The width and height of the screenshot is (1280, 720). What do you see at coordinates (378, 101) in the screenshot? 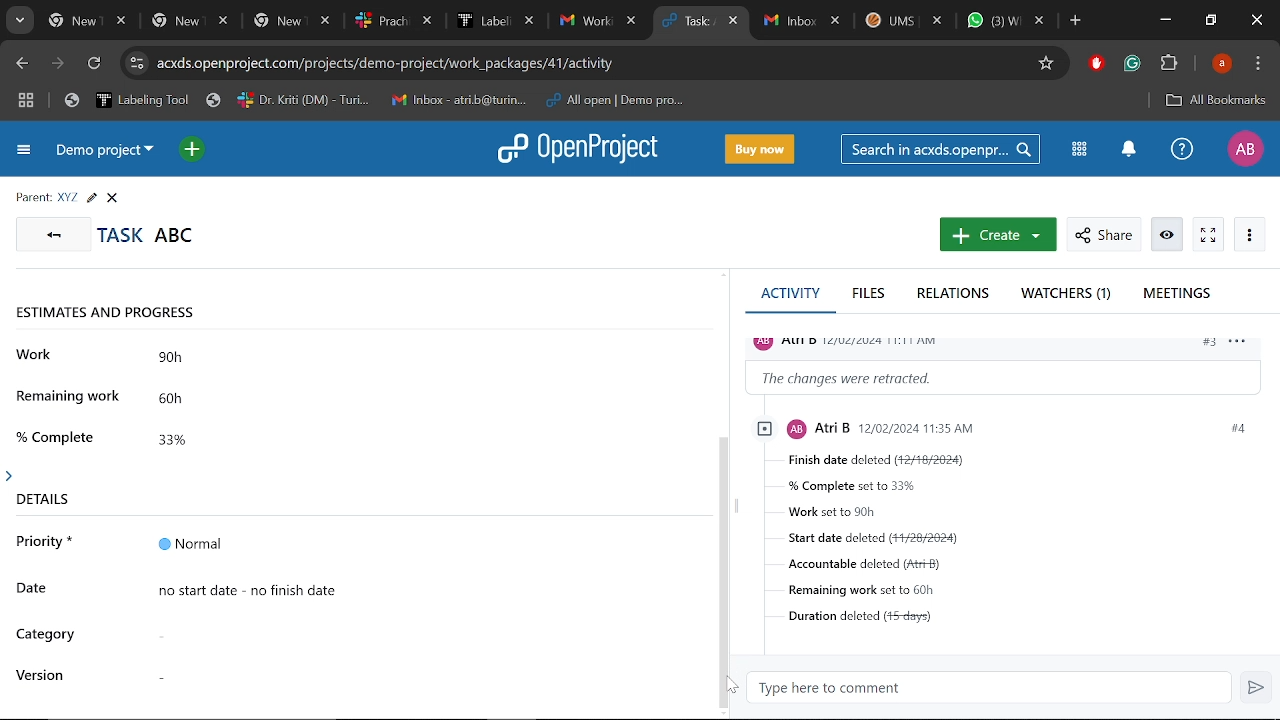
I see `Bookmarked tabs` at bounding box center [378, 101].